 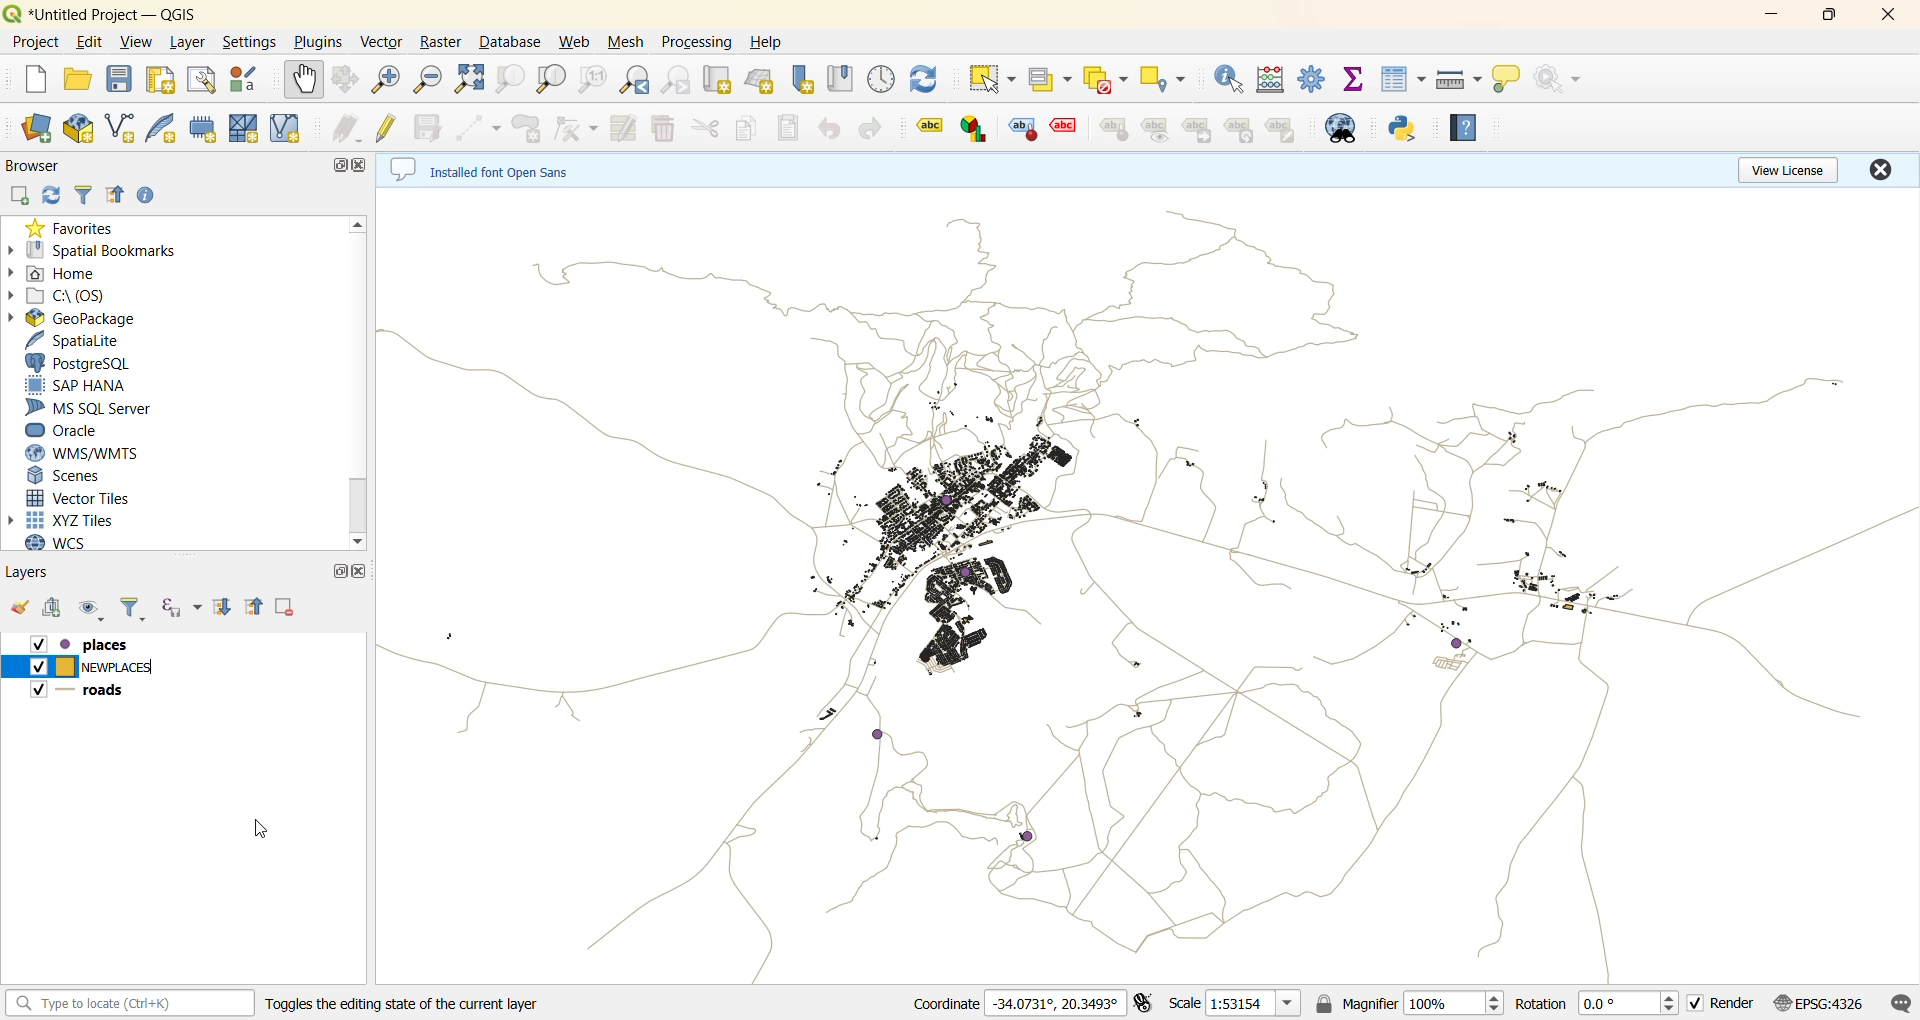 What do you see at coordinates (829, 129) in the screenshot?
I see `undo` at bounding box center [829, 129].